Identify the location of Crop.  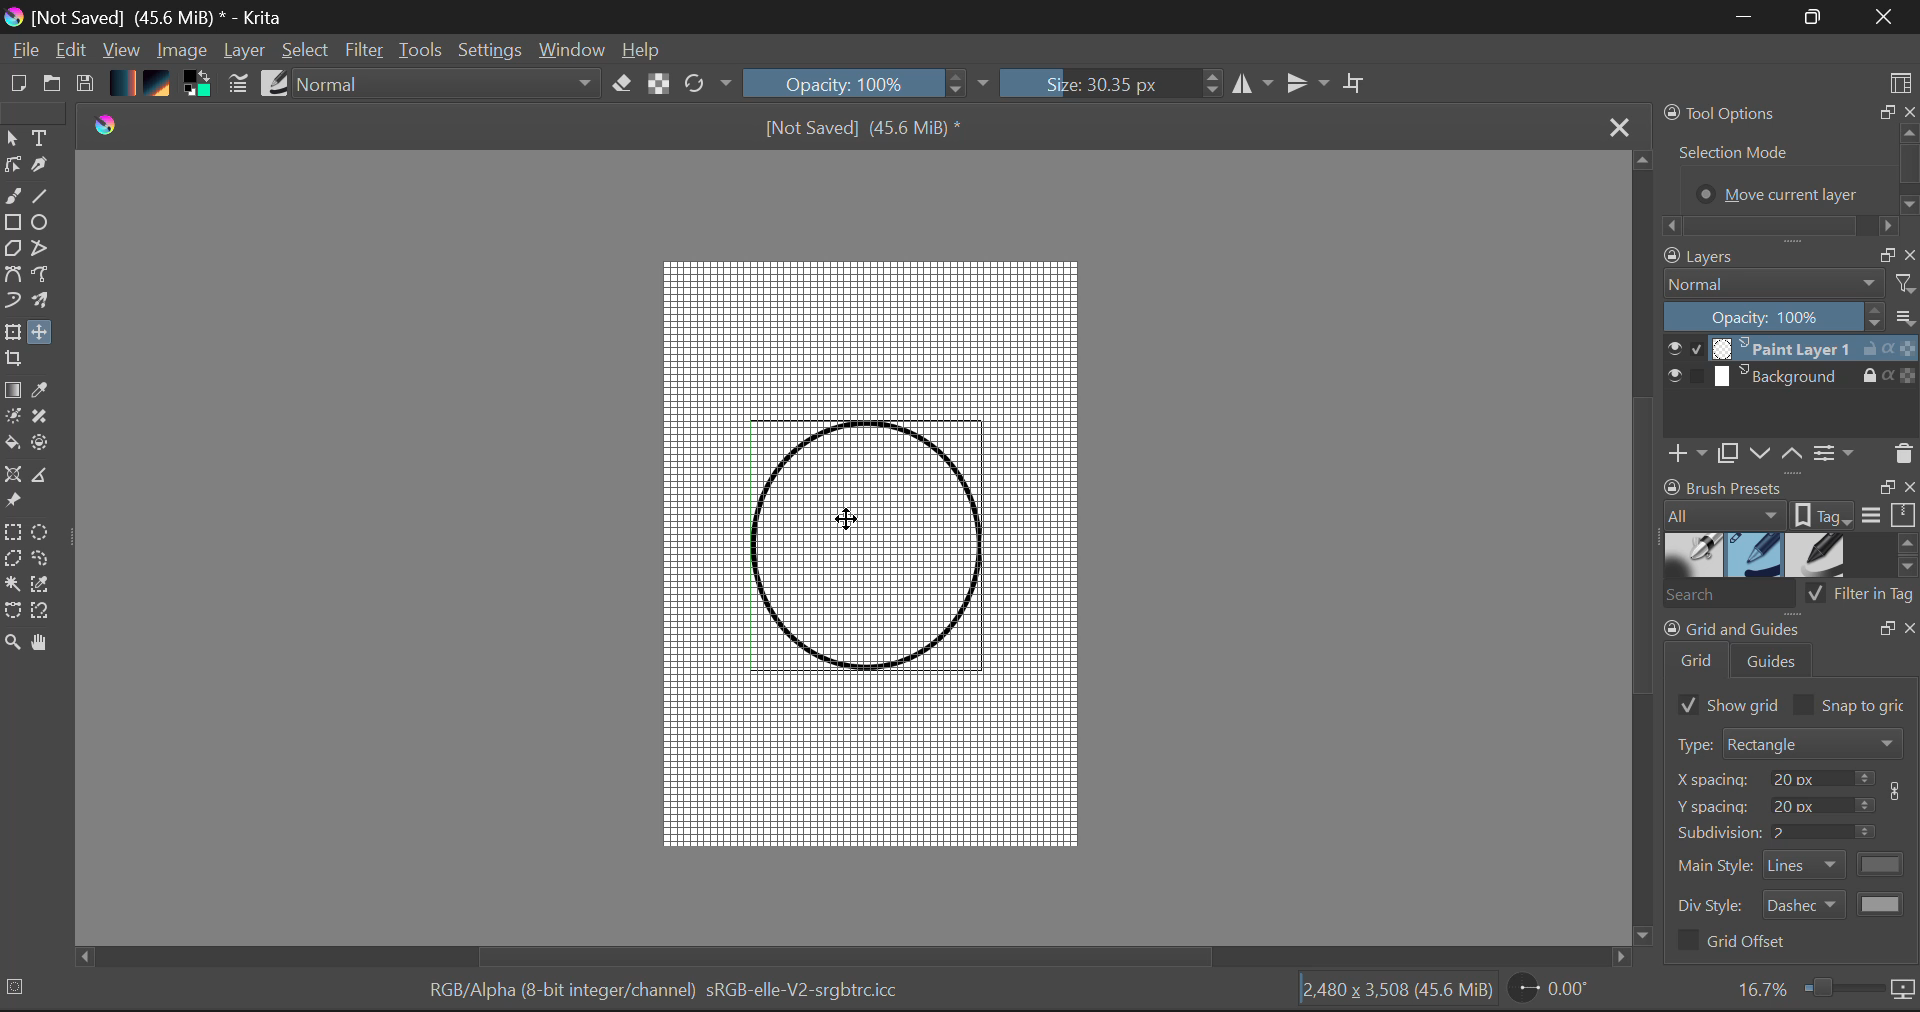
(16, 360).